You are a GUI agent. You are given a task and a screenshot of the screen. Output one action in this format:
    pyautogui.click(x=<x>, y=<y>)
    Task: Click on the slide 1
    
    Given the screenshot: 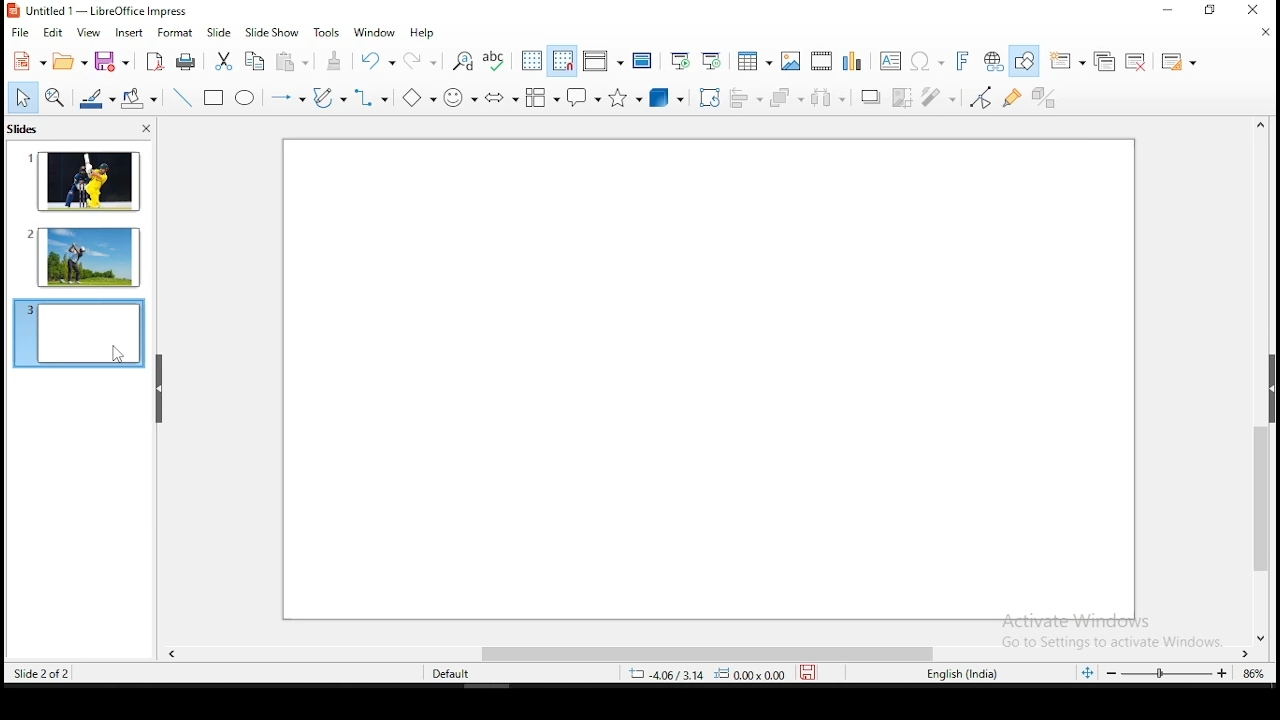 What is the action you would take?
    pyautogui.click(x=84, y=184)
    